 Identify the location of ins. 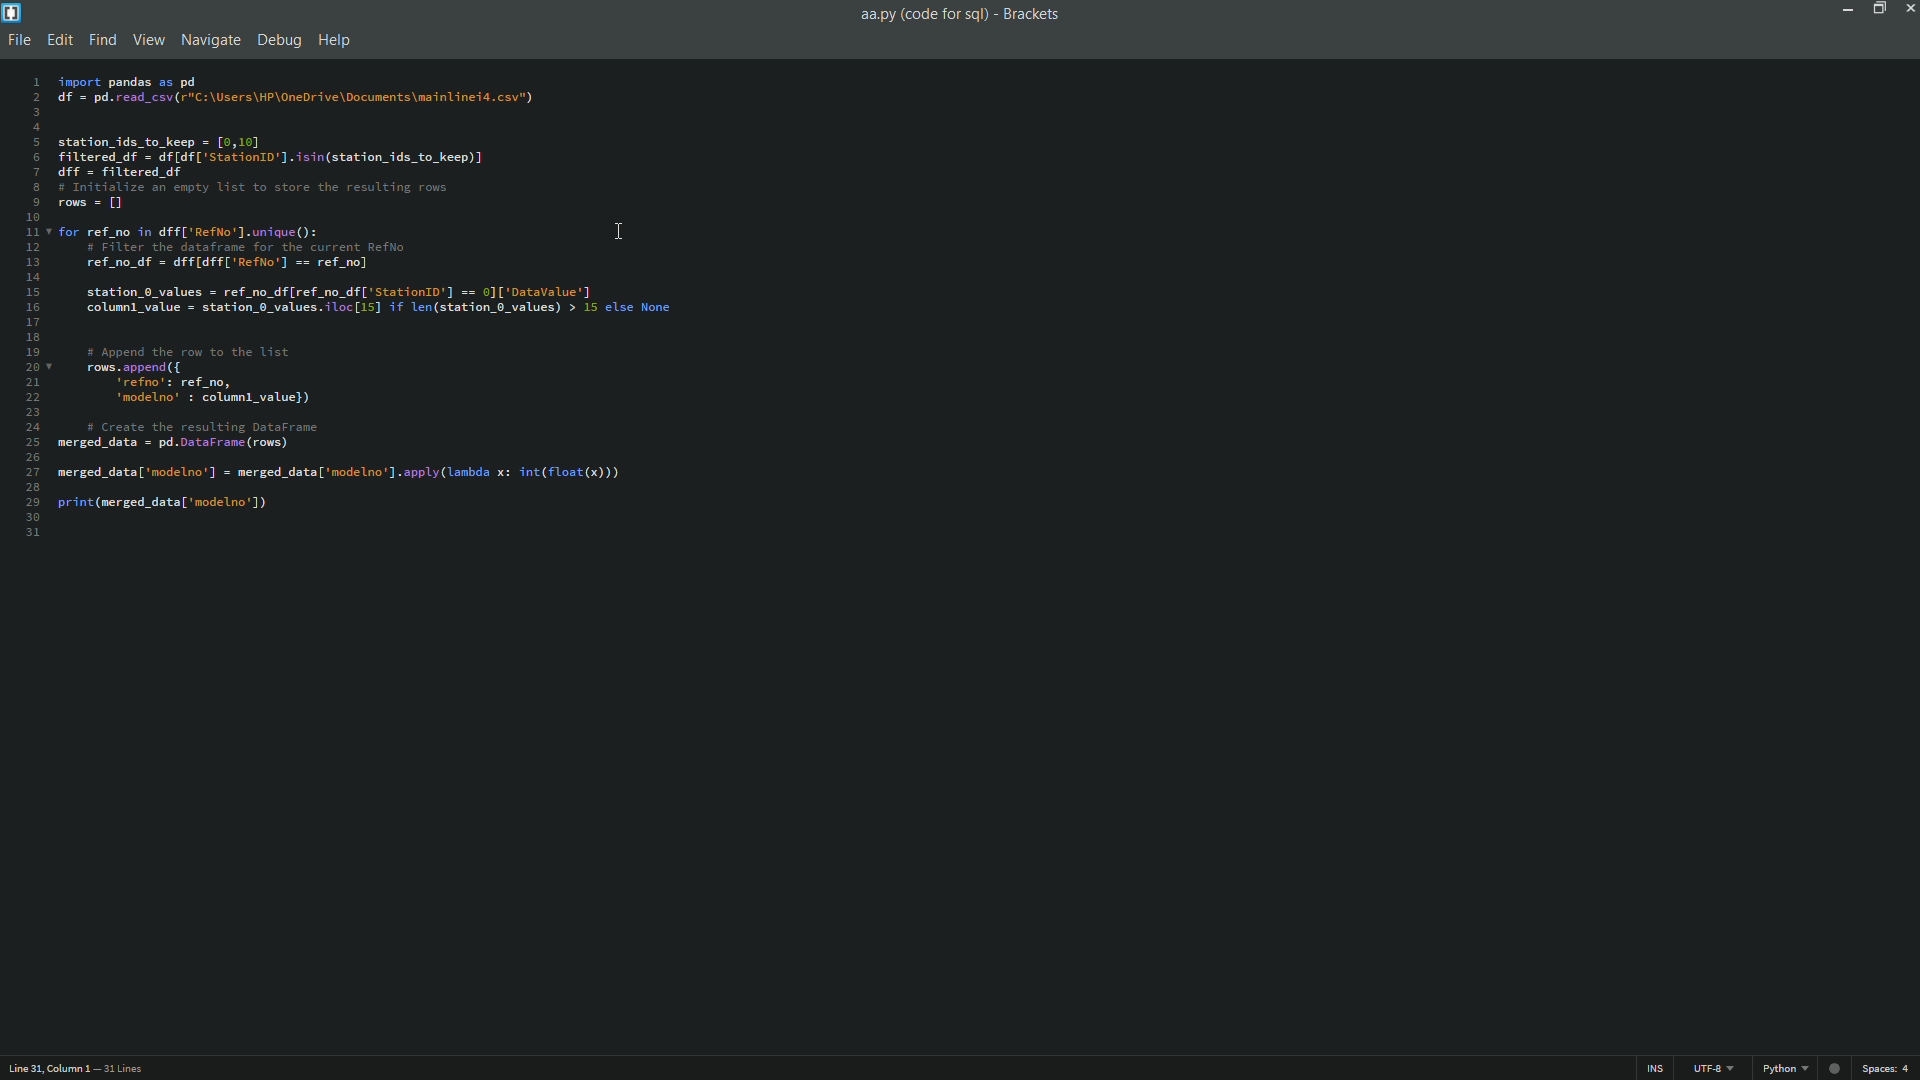
(1652, 1066).